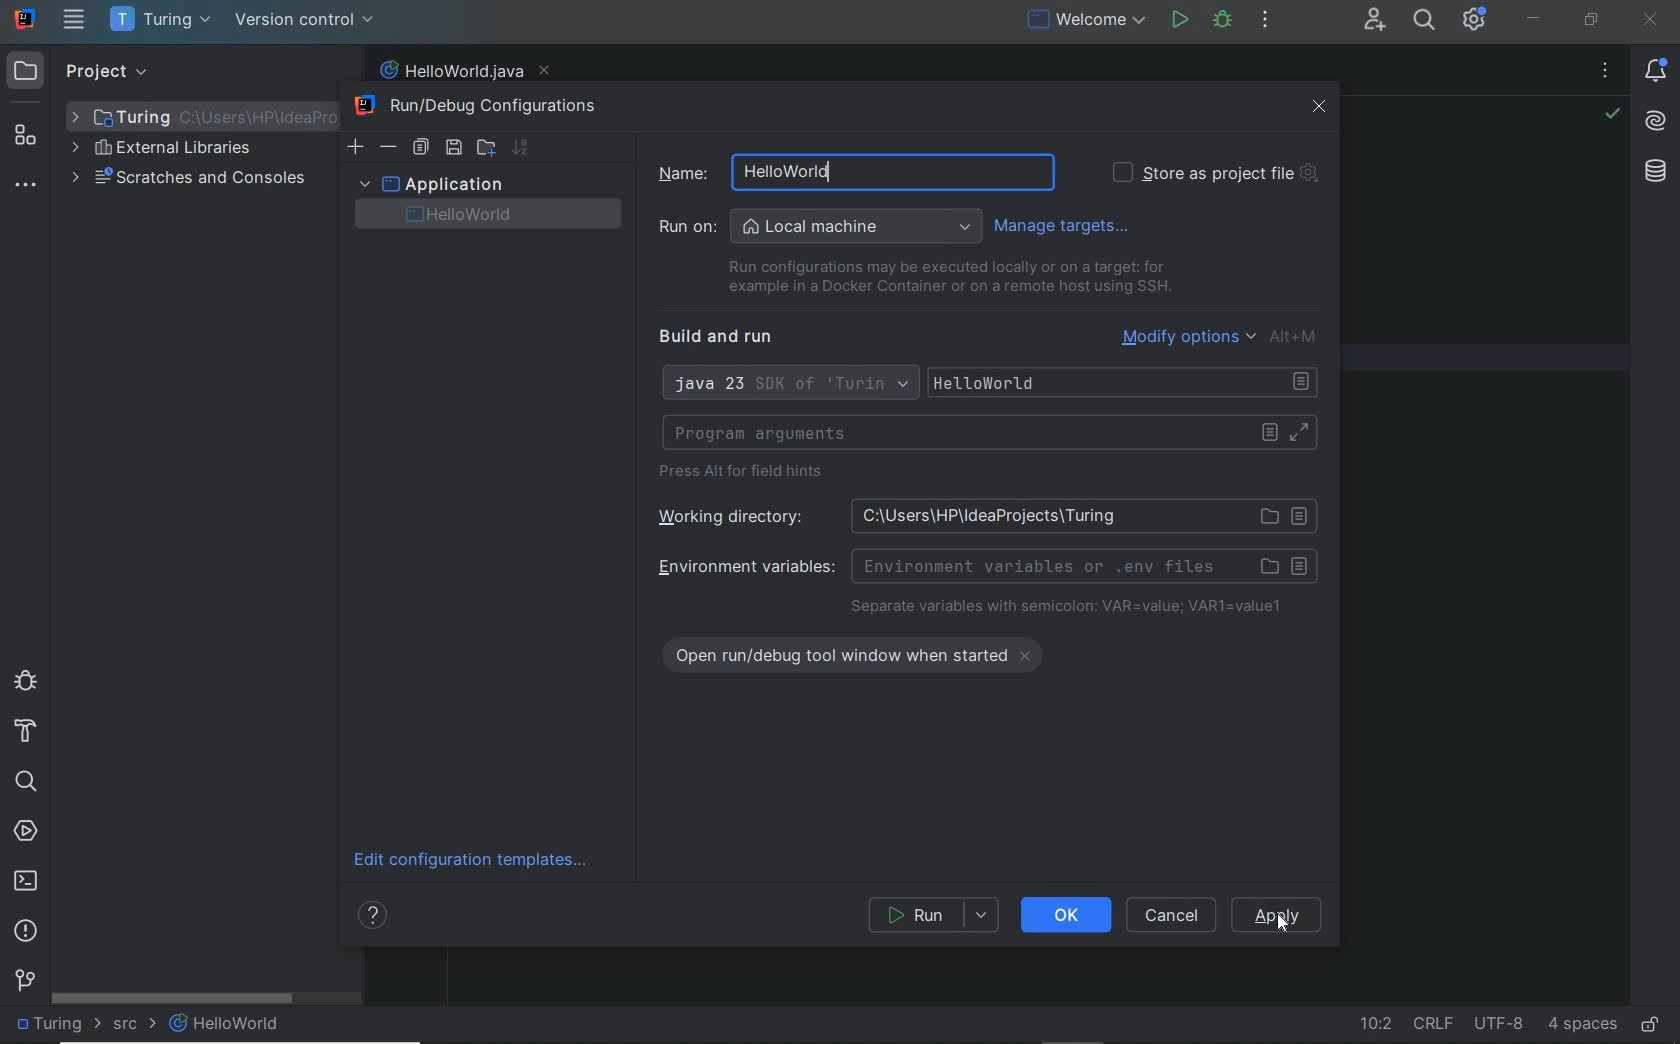 The image size is (1680, 1044). I want to click on file name, so click(463, 71).